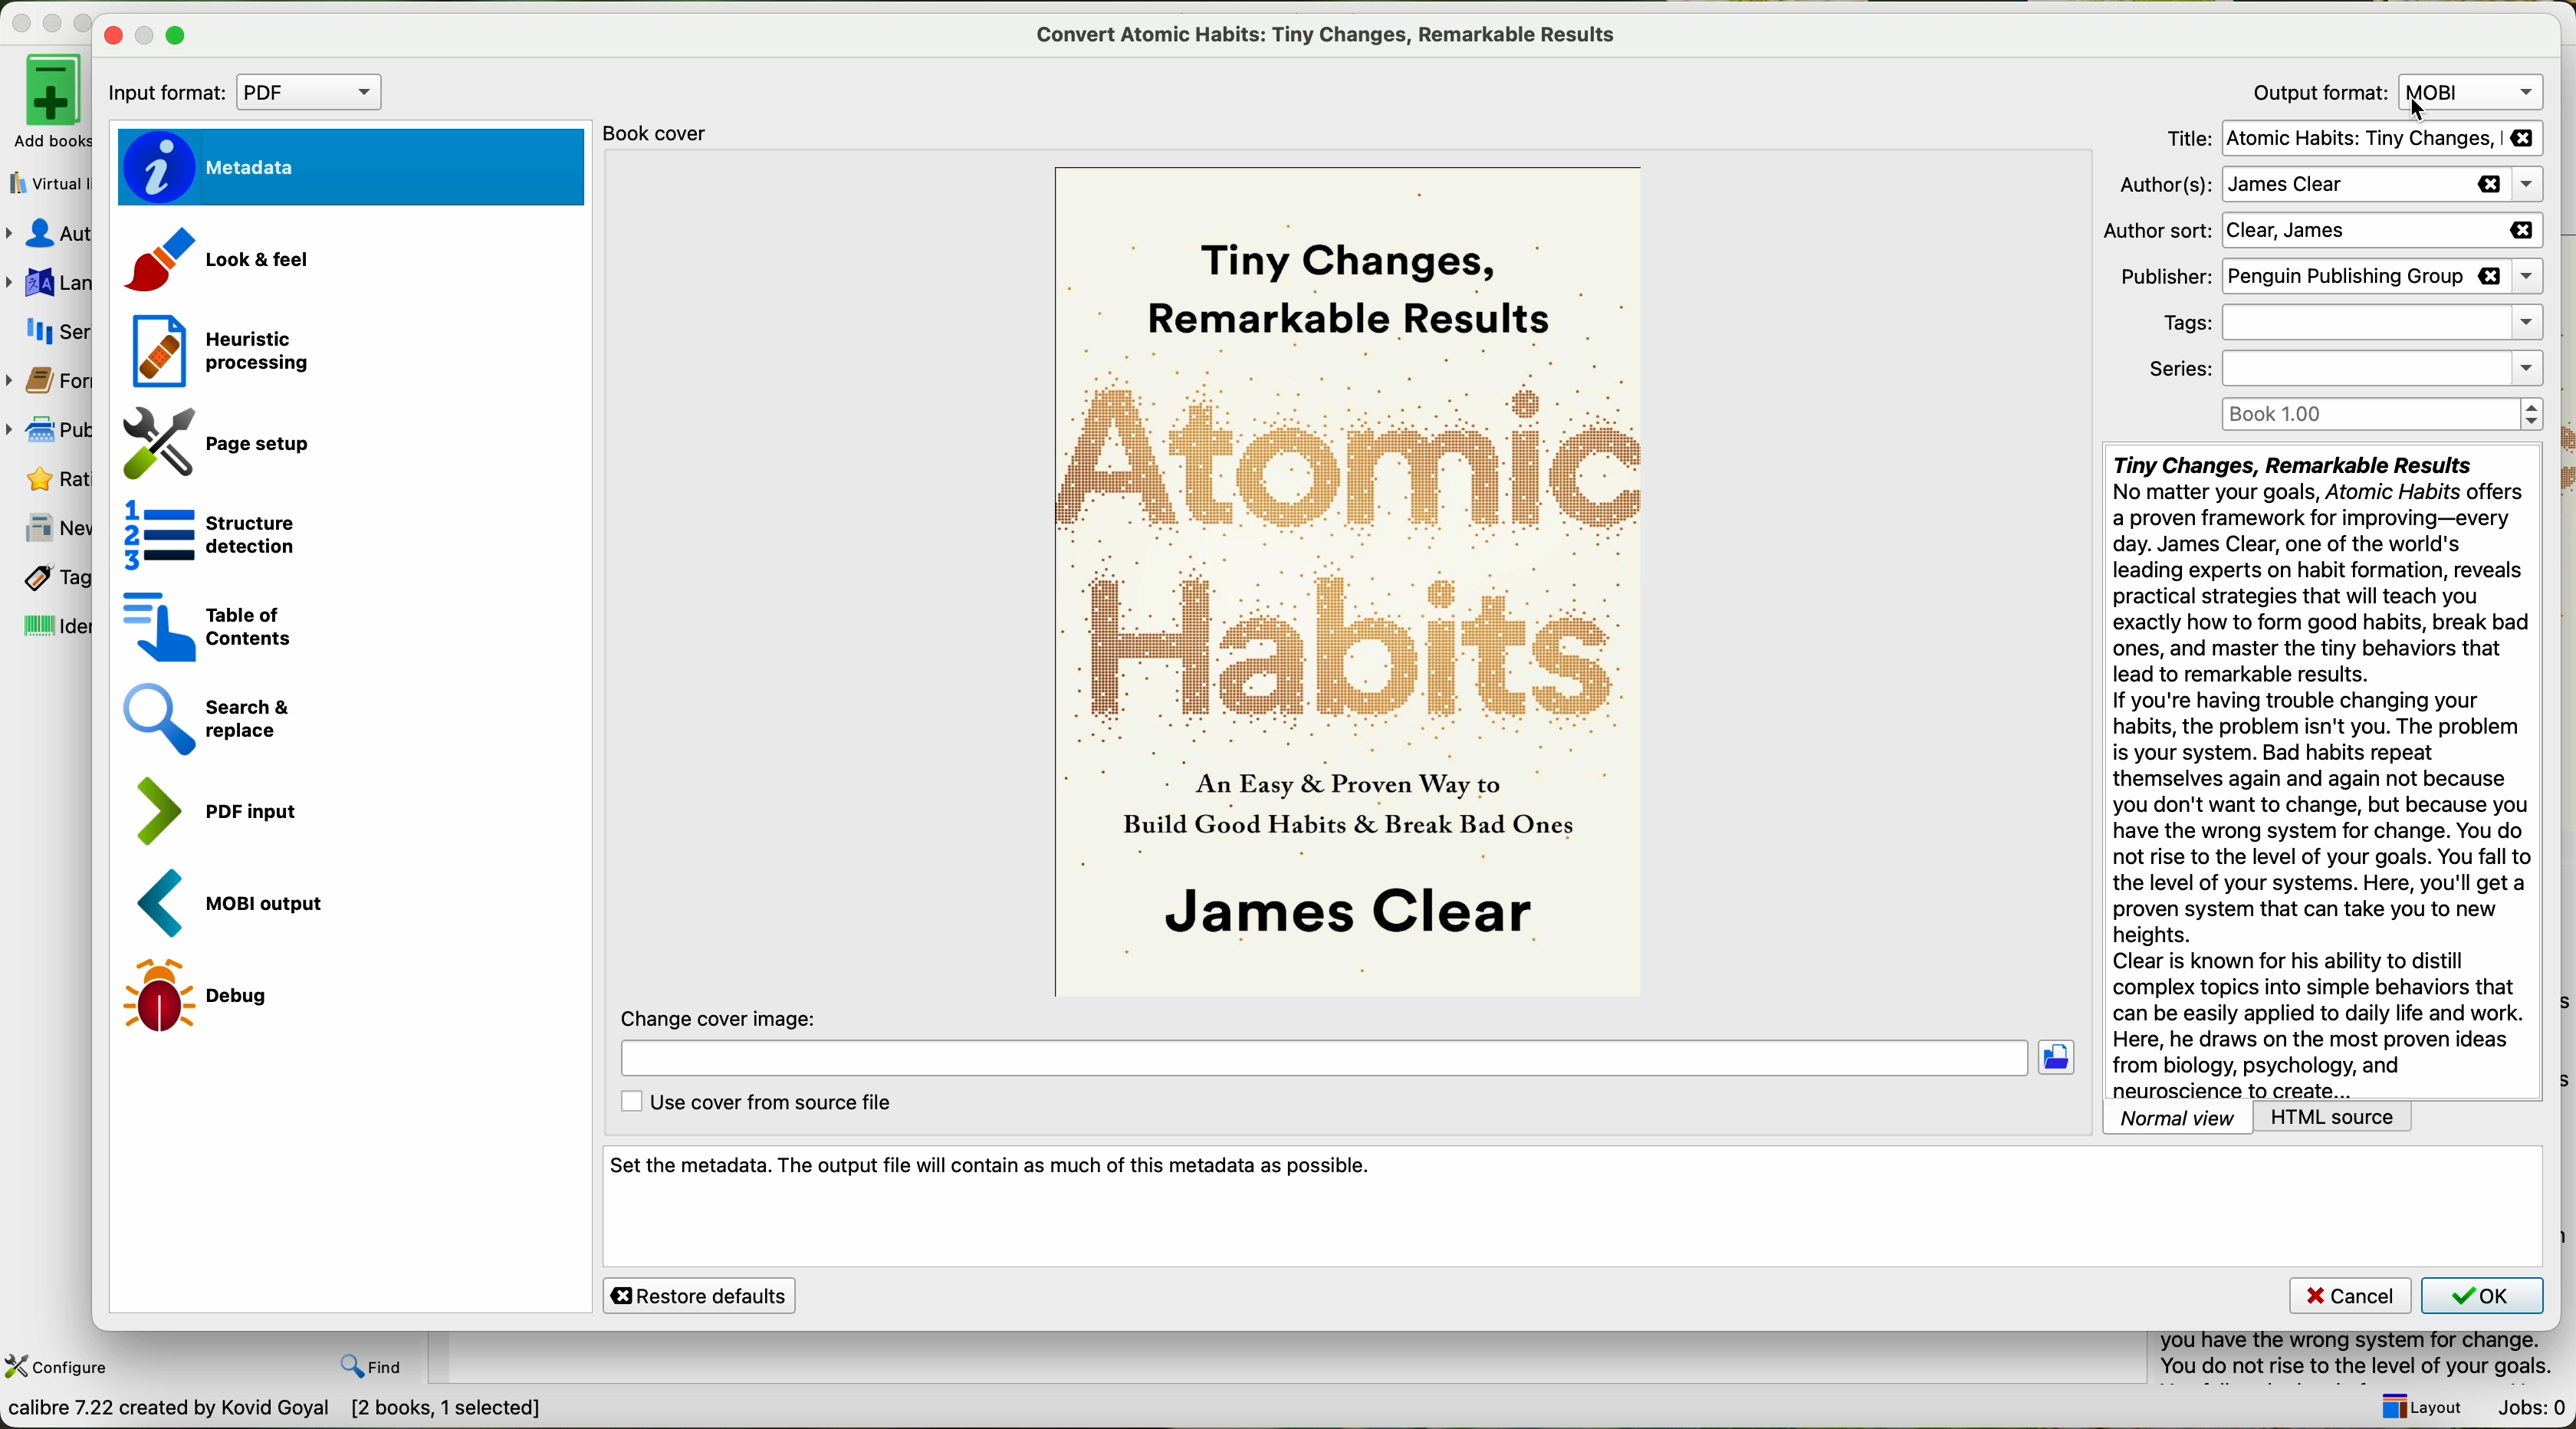 The height and width of the screenshot is (1429, 2576). What do you see at coordinates (18, 19) in the screenshot?
I see `close program` at bounding box center [18, 19].